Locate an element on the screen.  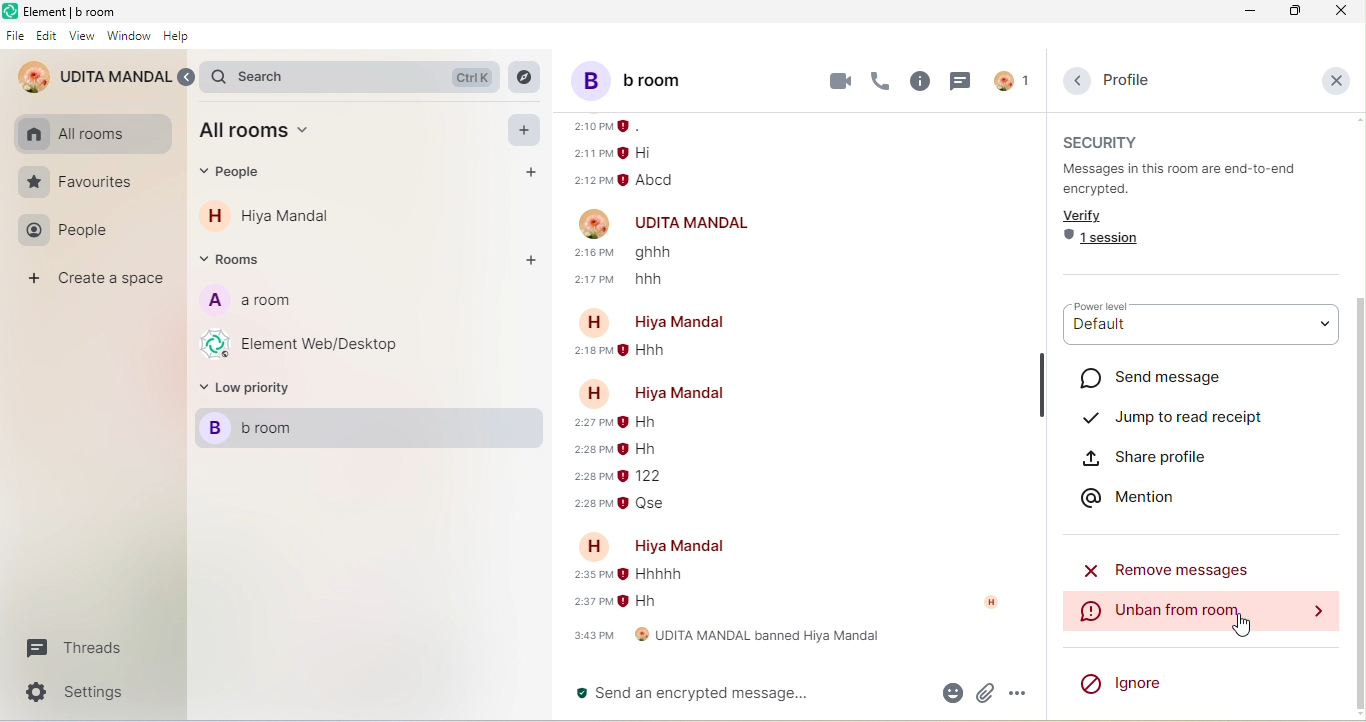
older message of hiya mandal is located at coordinates (633, 591).